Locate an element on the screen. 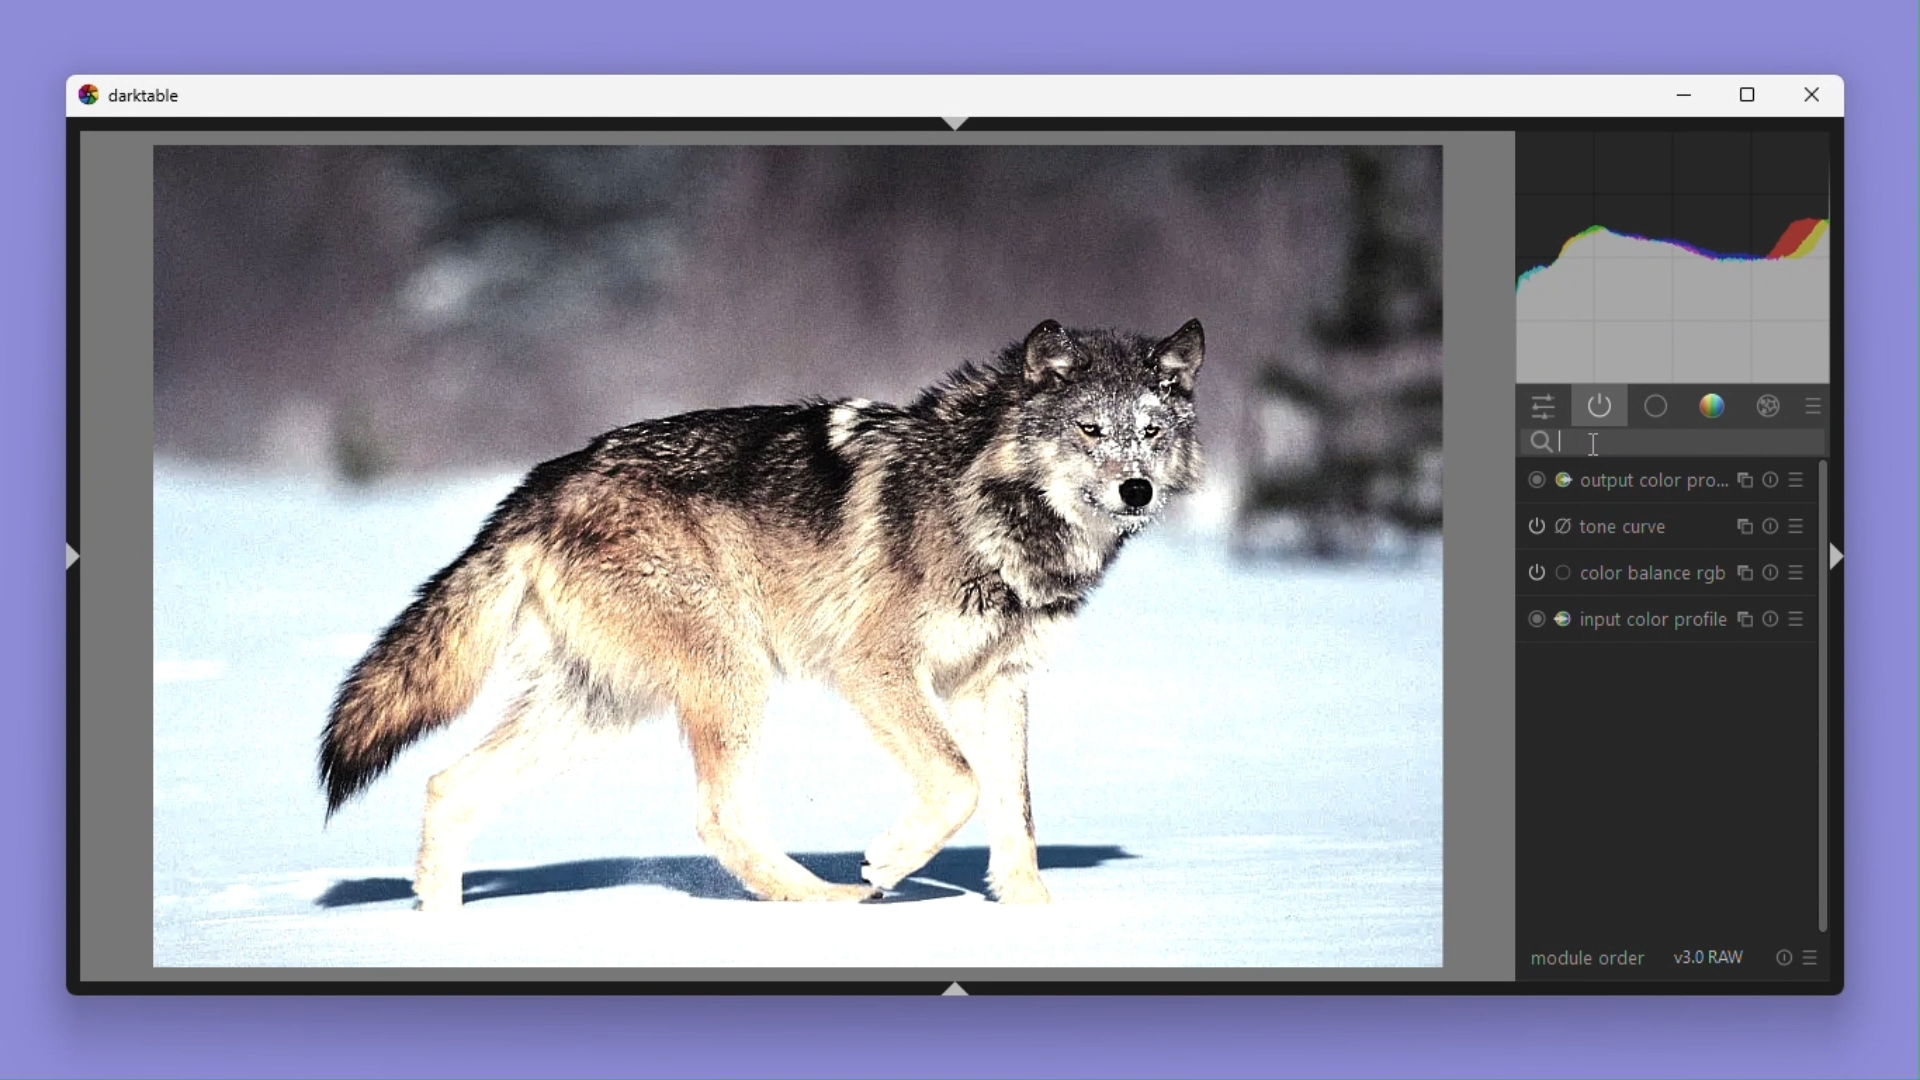 This screenshot has height=1080, width=1920. Preset is located at coordinates (1800, 572).